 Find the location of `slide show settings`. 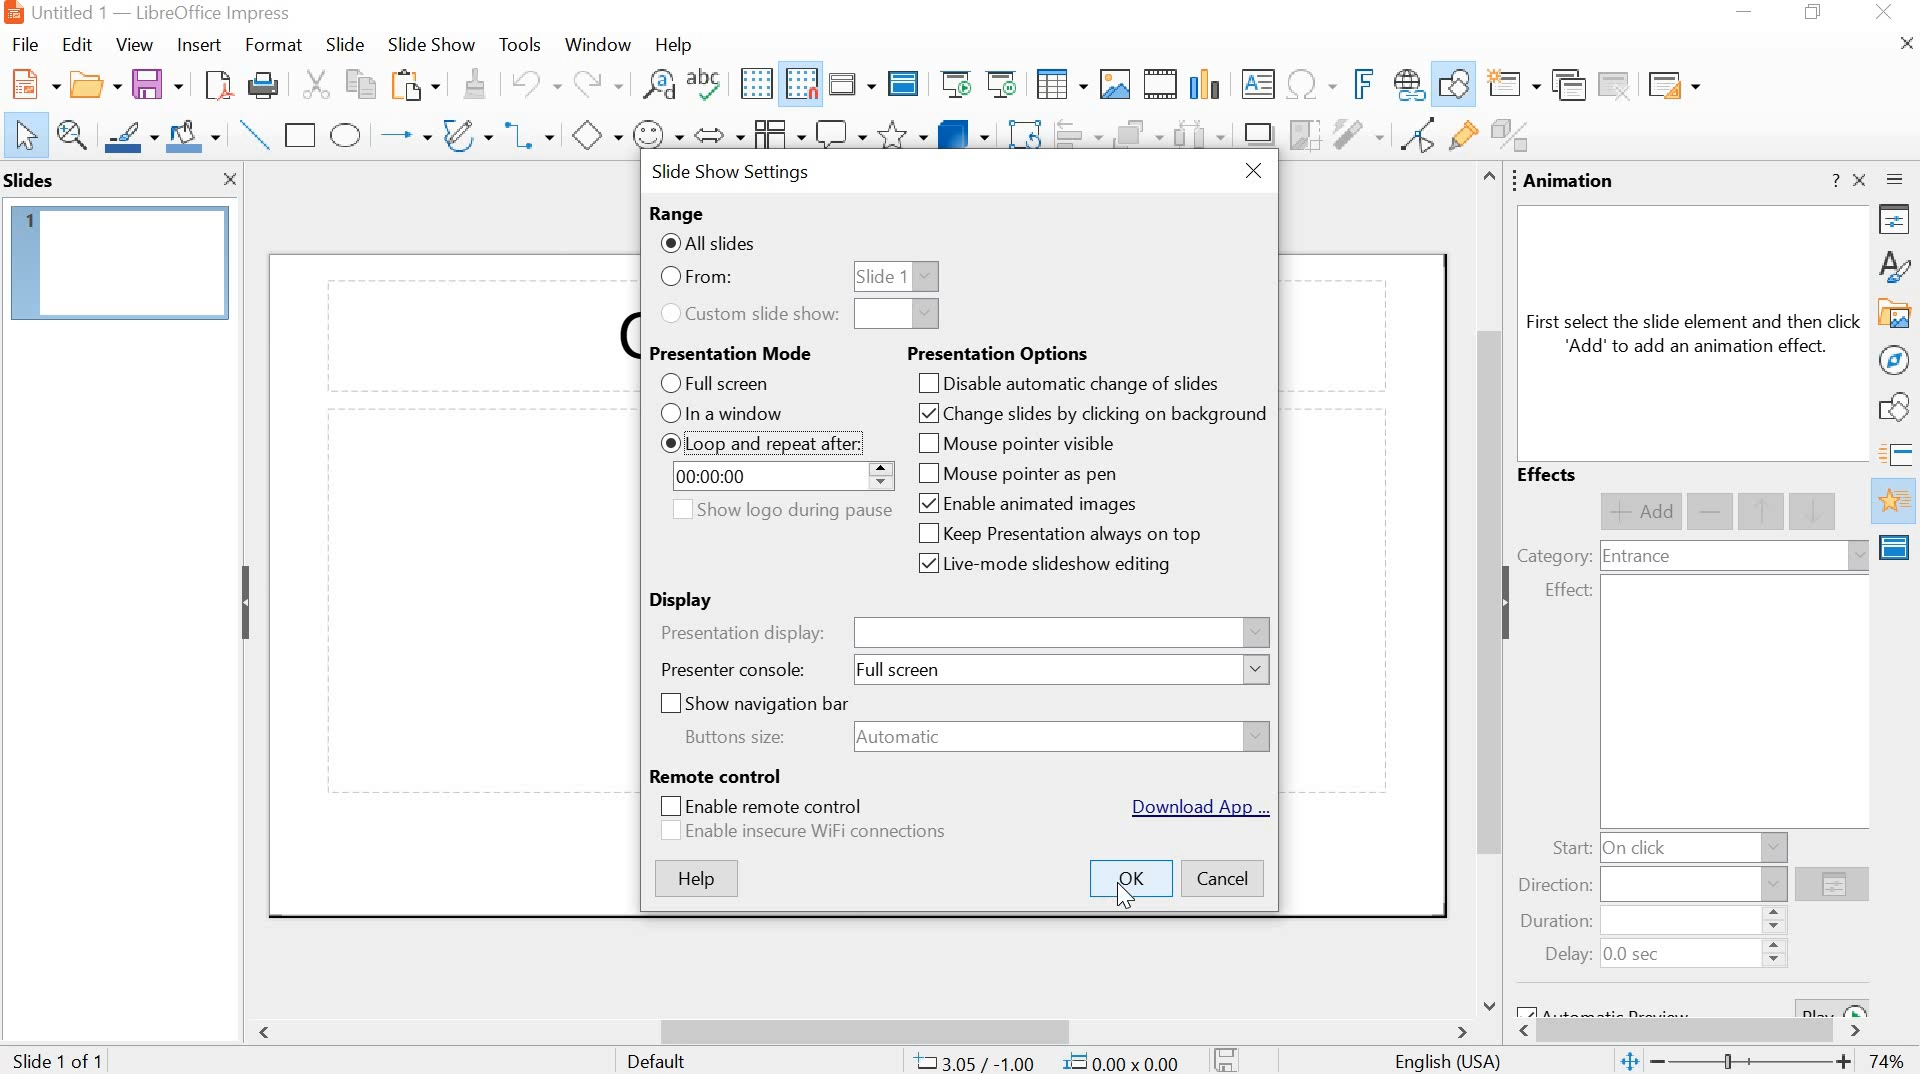

slide show settings is located at coordinates (734, 173).